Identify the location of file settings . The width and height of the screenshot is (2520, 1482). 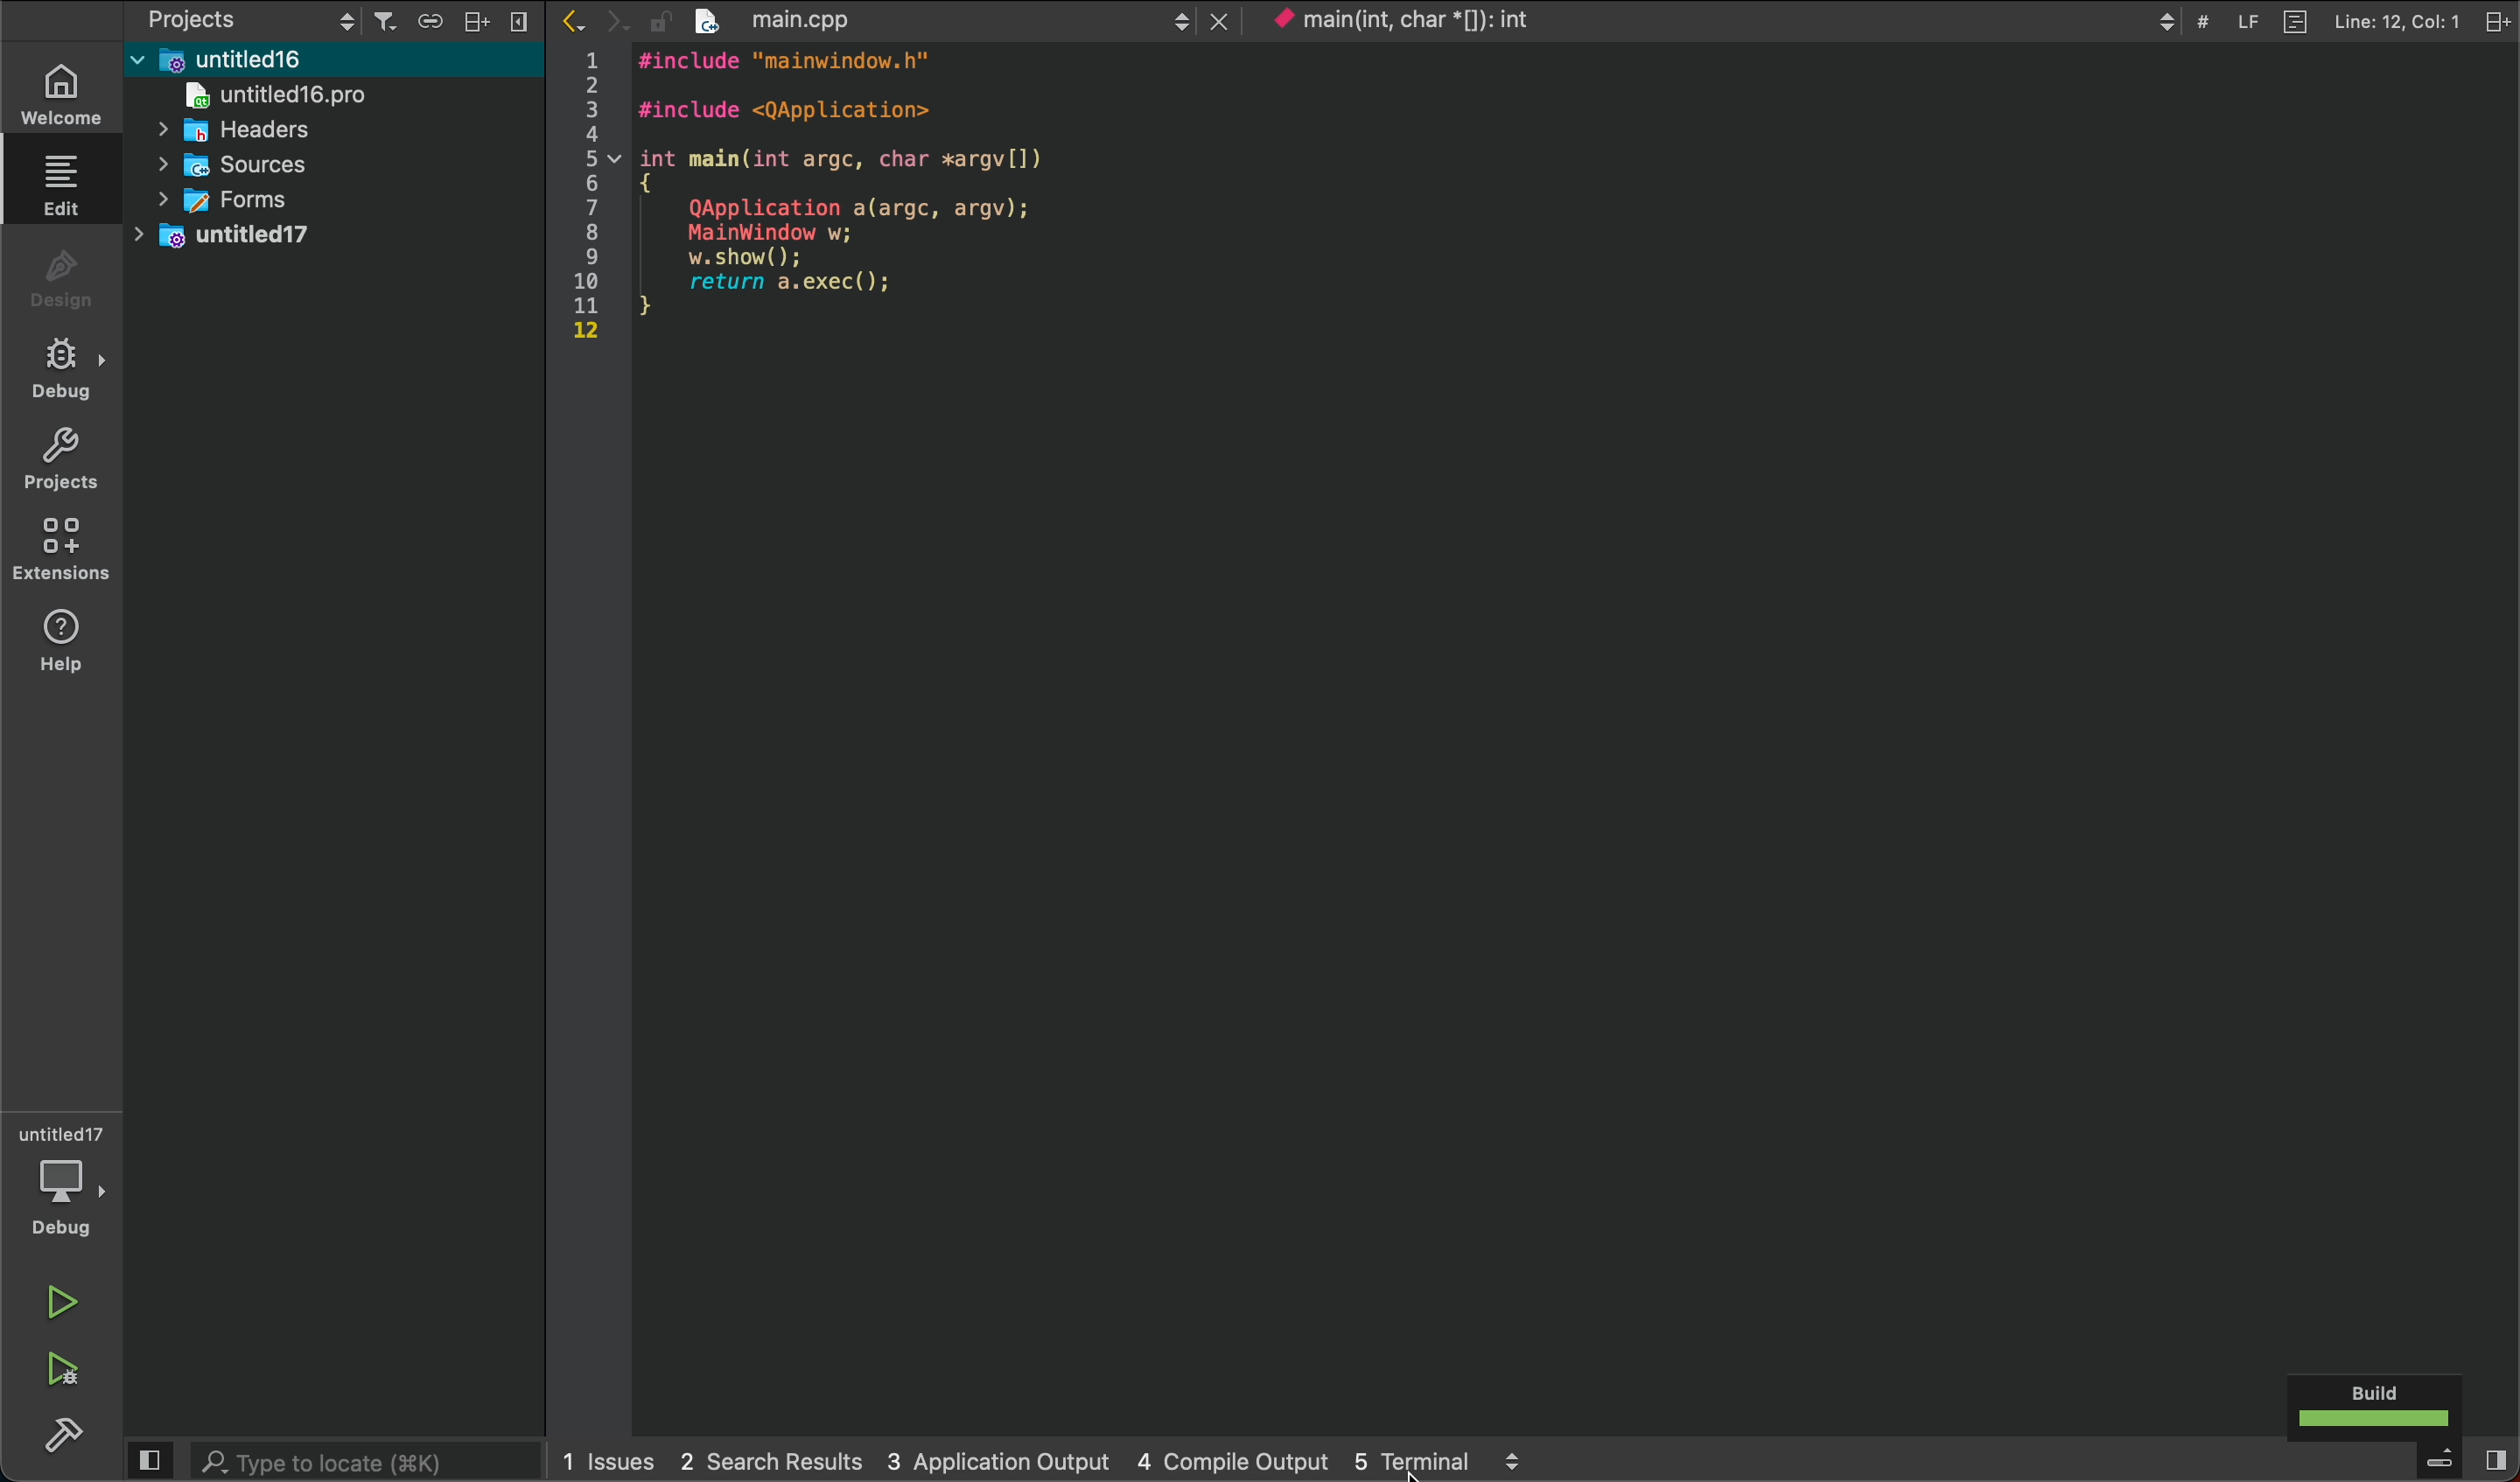
(2498, 18).